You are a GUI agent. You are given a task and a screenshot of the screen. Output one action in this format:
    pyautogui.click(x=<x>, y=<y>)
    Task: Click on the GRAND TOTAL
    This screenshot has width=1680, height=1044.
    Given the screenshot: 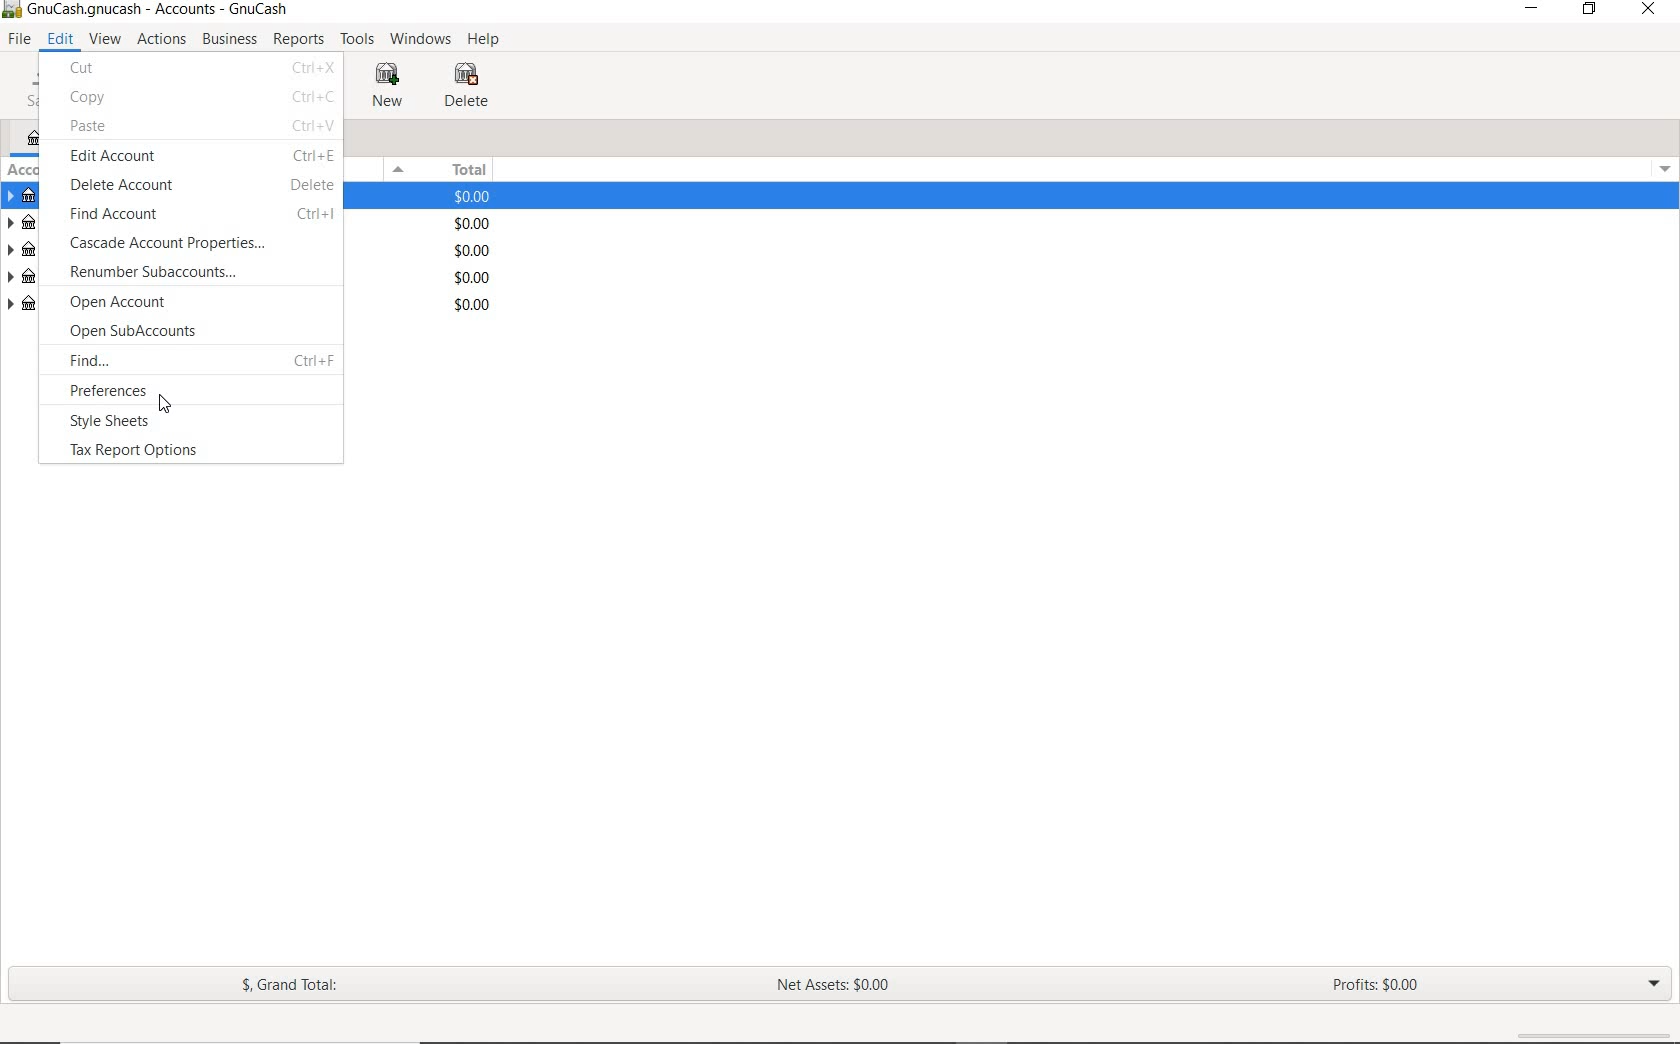 What is the action you would take?
    pyautogui.click(x=292, y=986)
    